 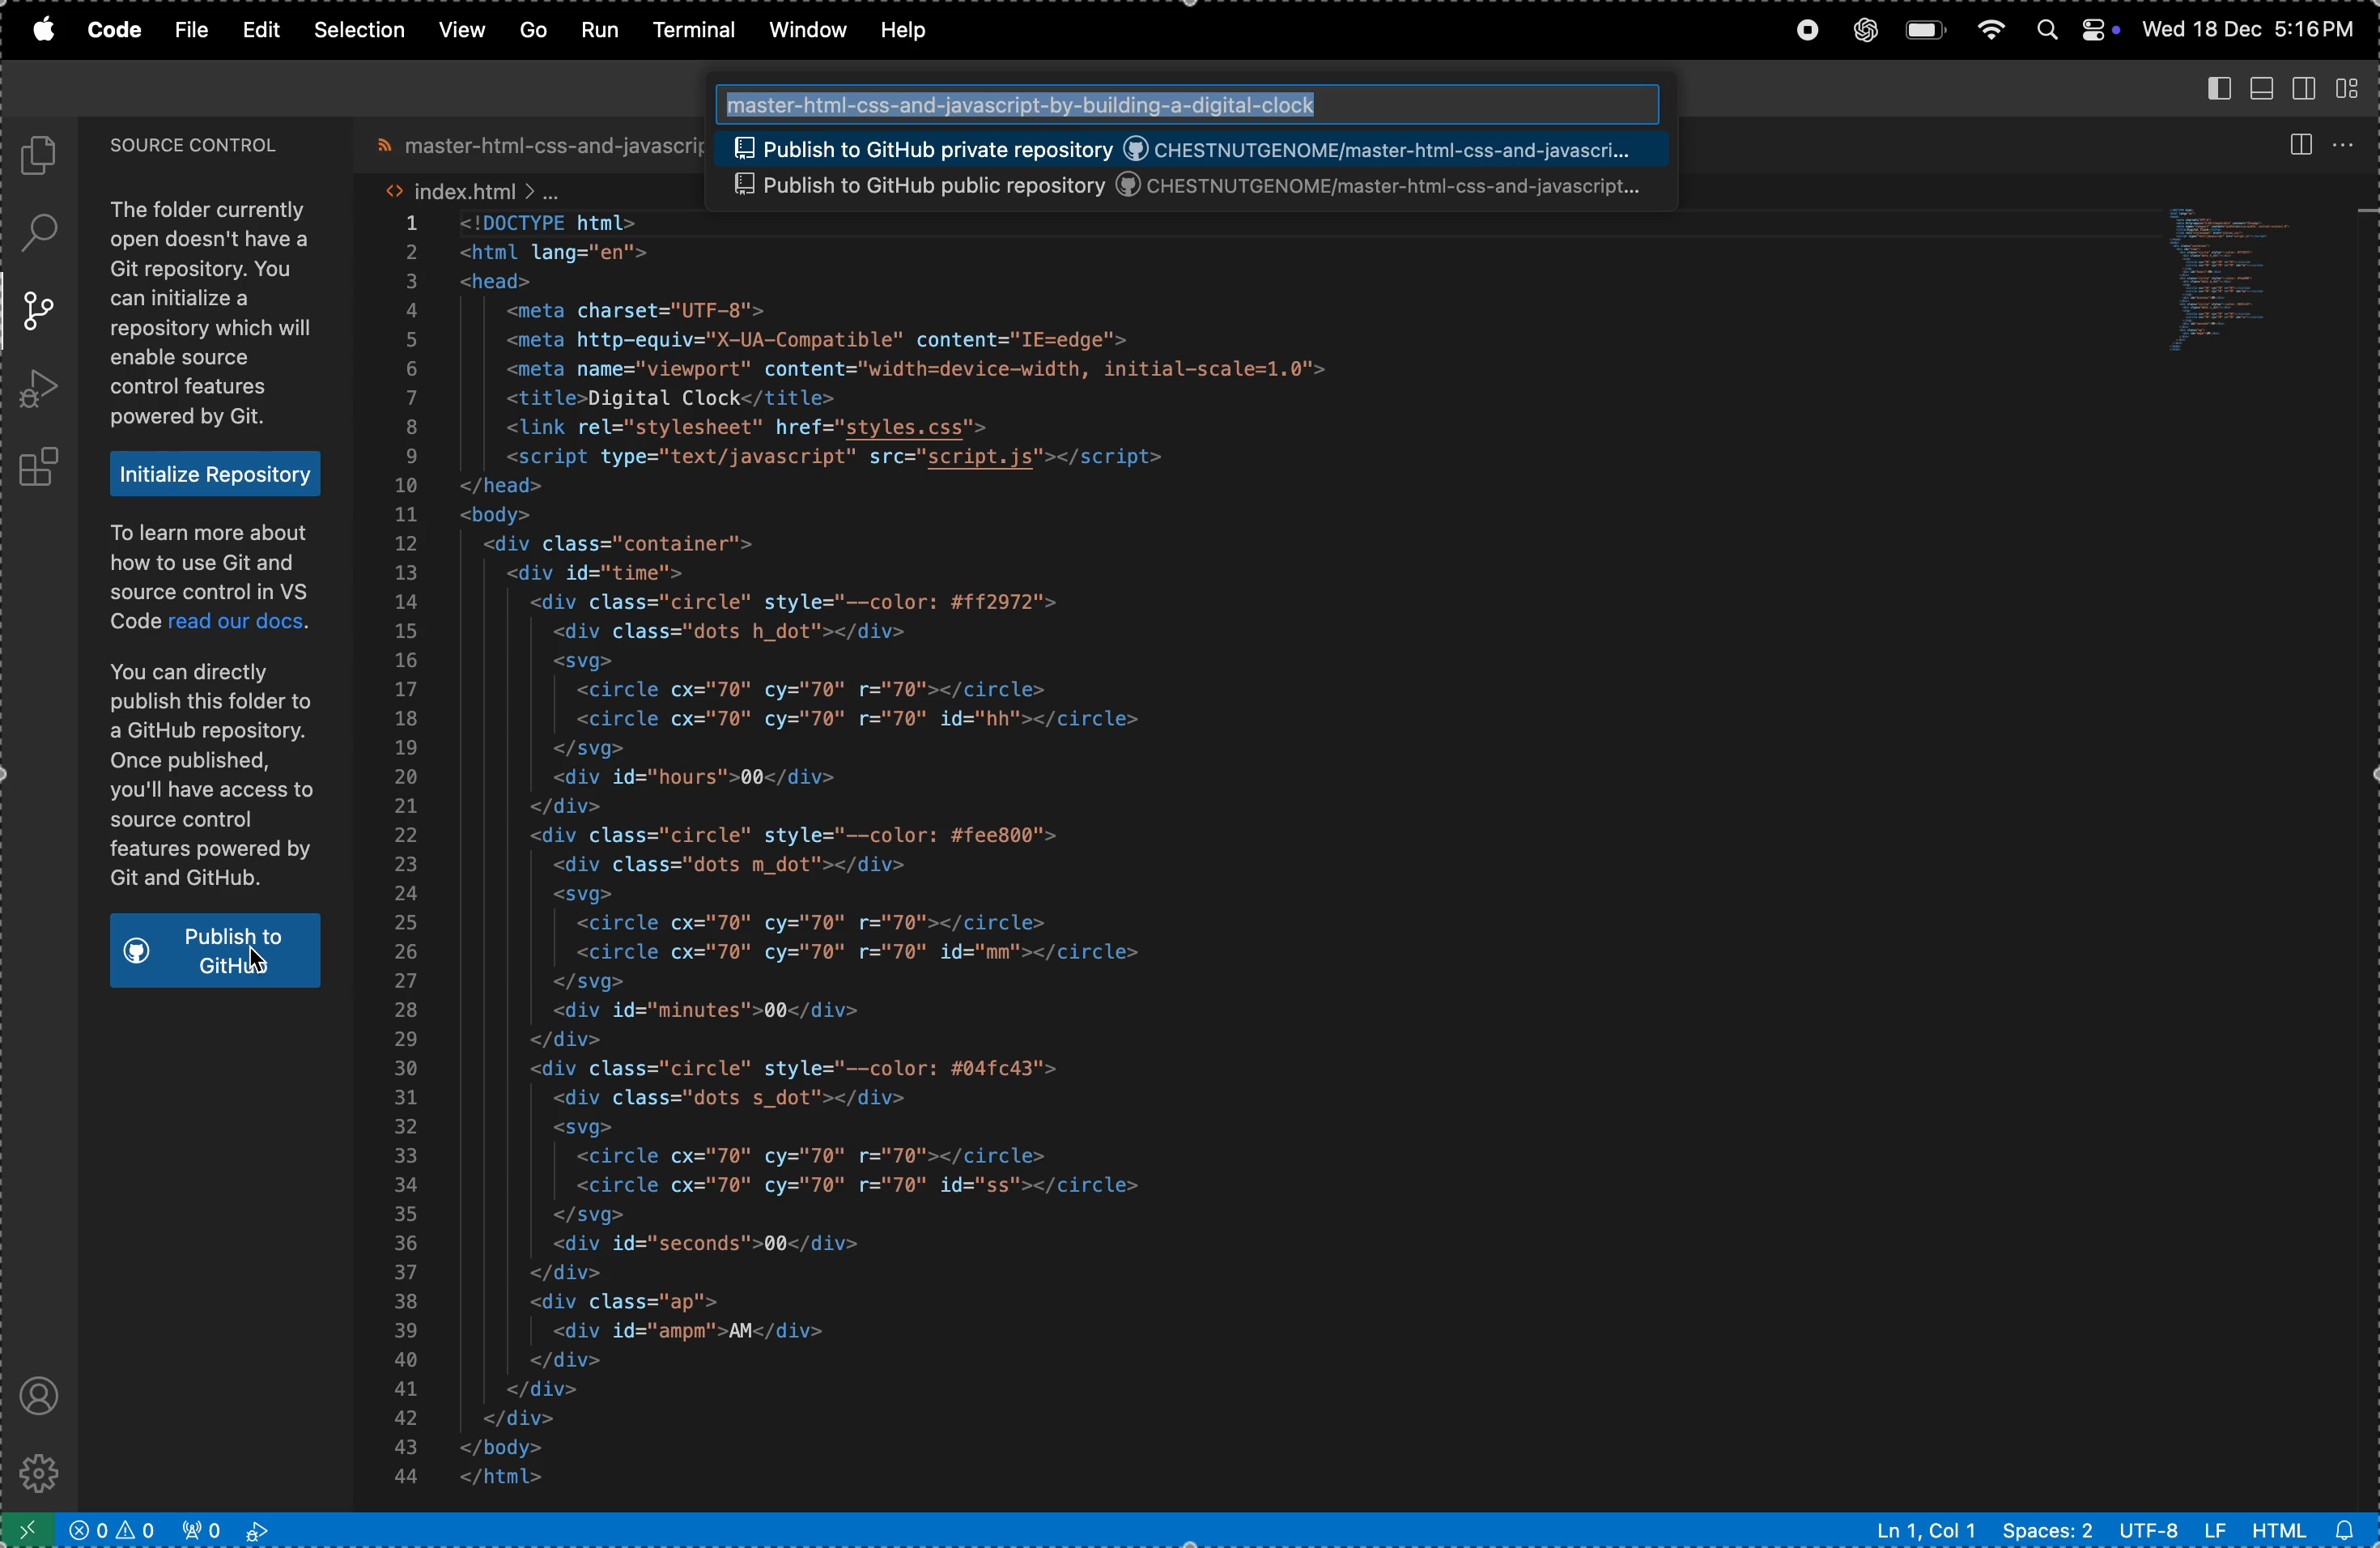 I want to click on source control, so click(x=36, y=314).